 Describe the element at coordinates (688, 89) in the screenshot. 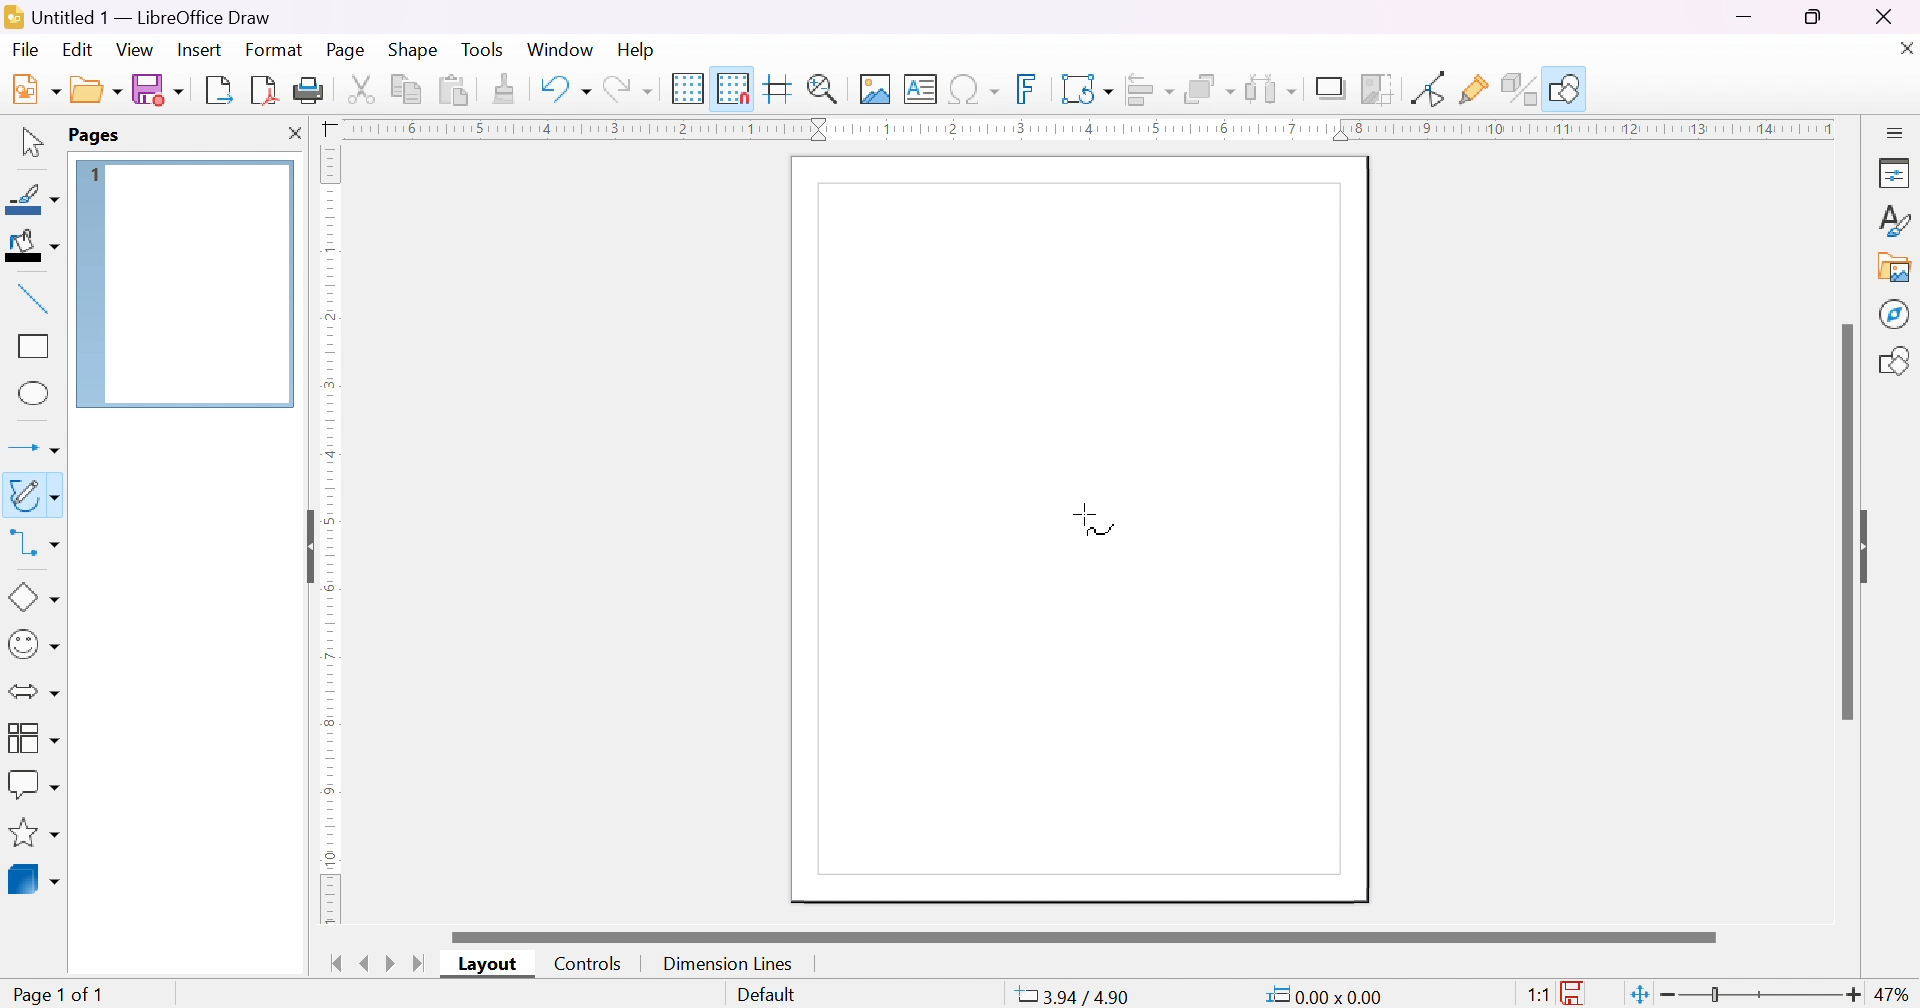

I see `display grid` at that location.